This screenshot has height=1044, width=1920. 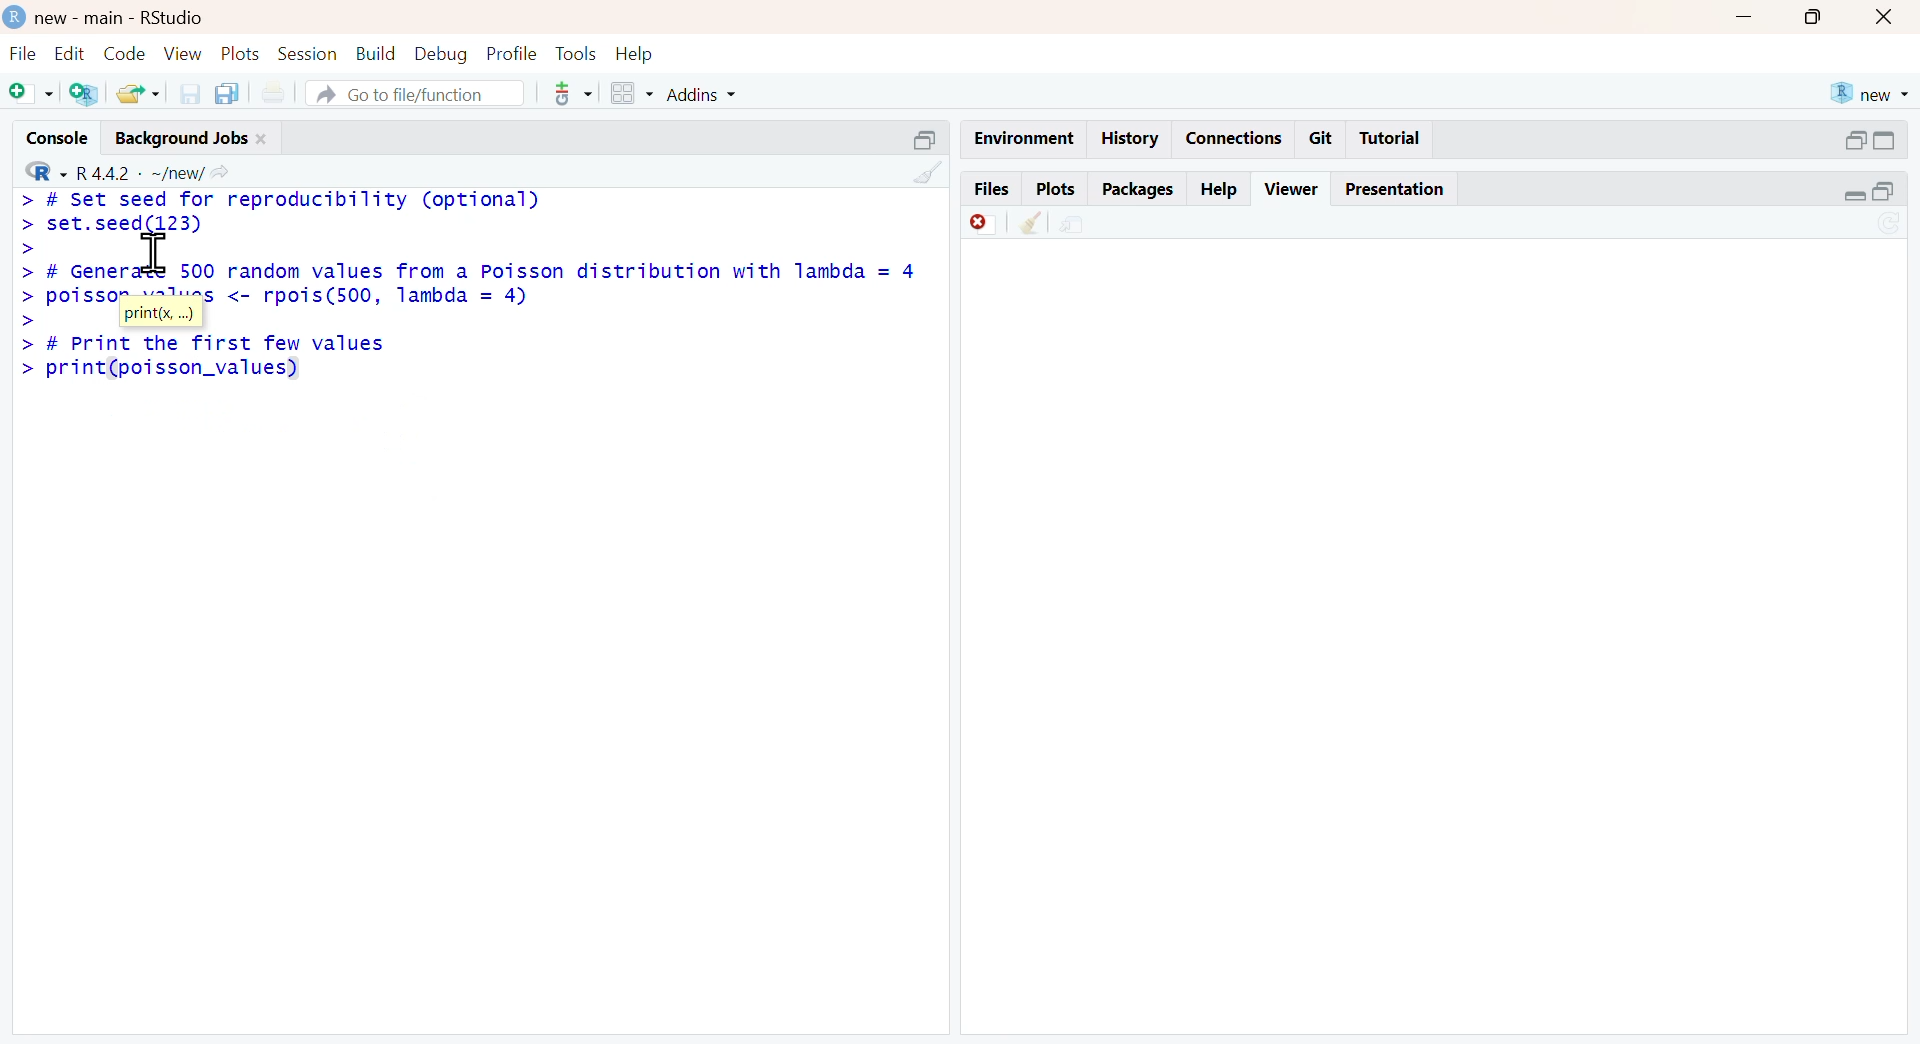 I want to click on print(x, ...), so click(x=162, y=316).